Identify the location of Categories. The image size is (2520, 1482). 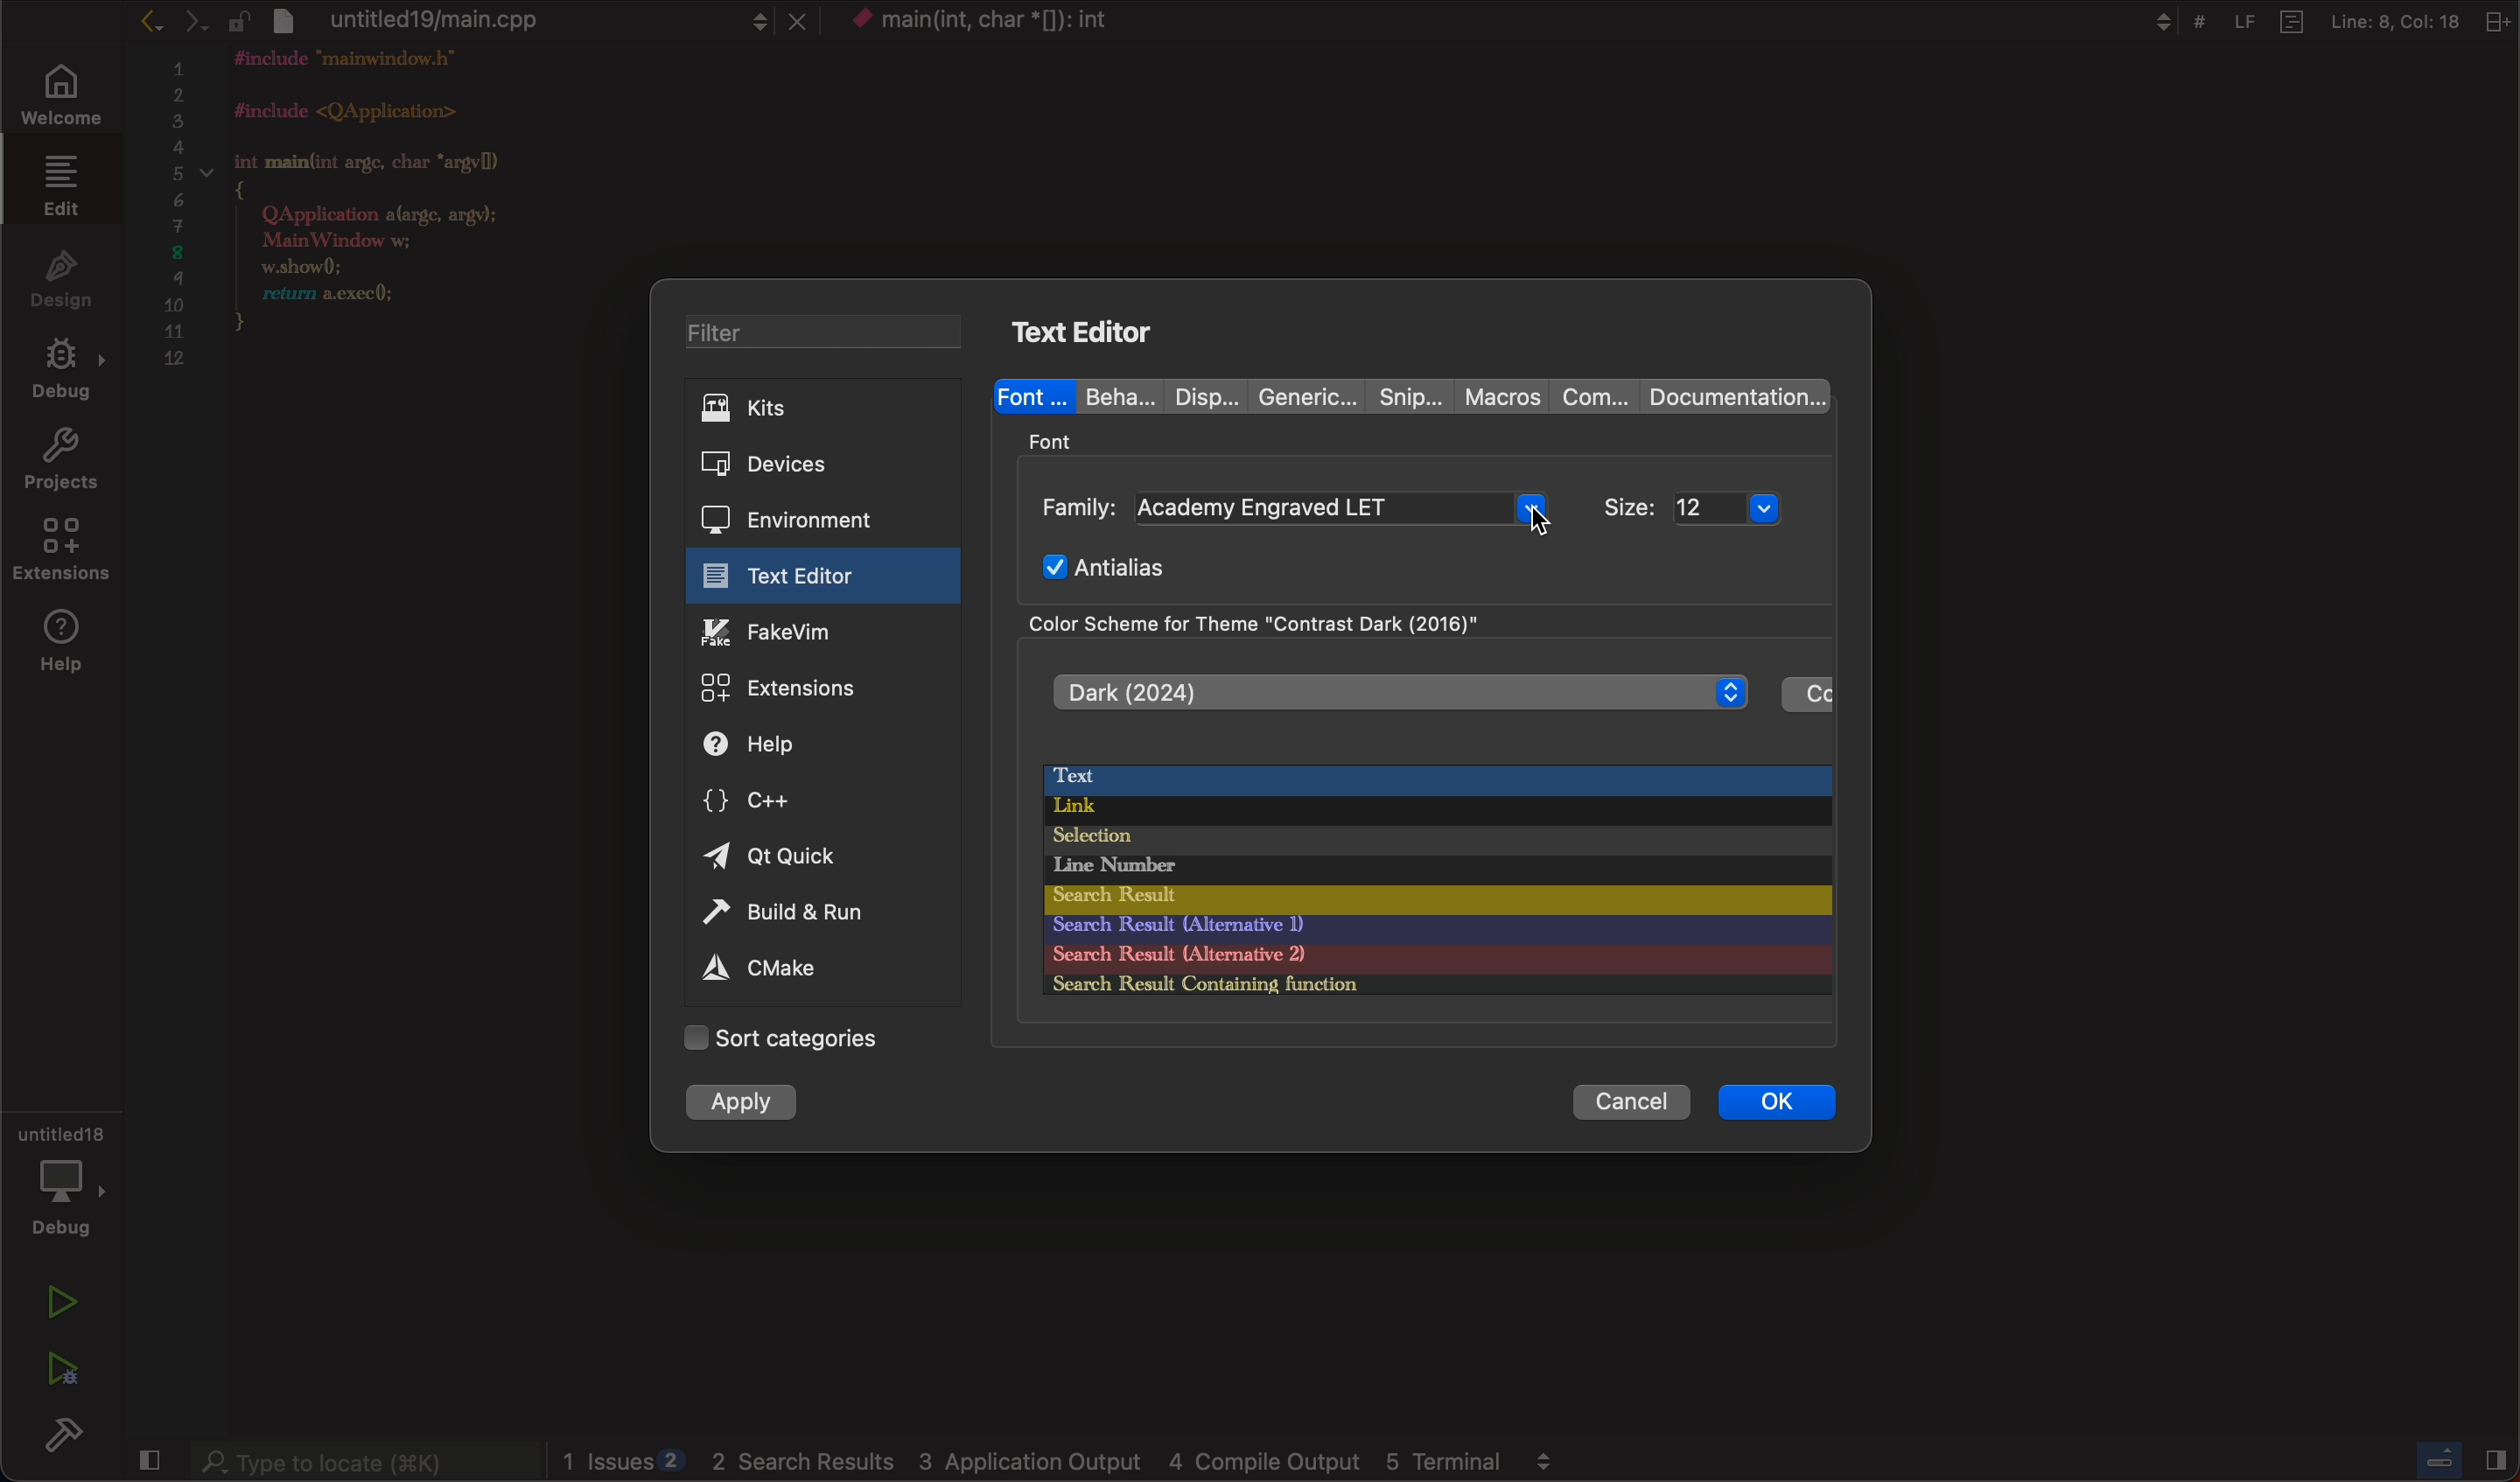
(801, 1039).